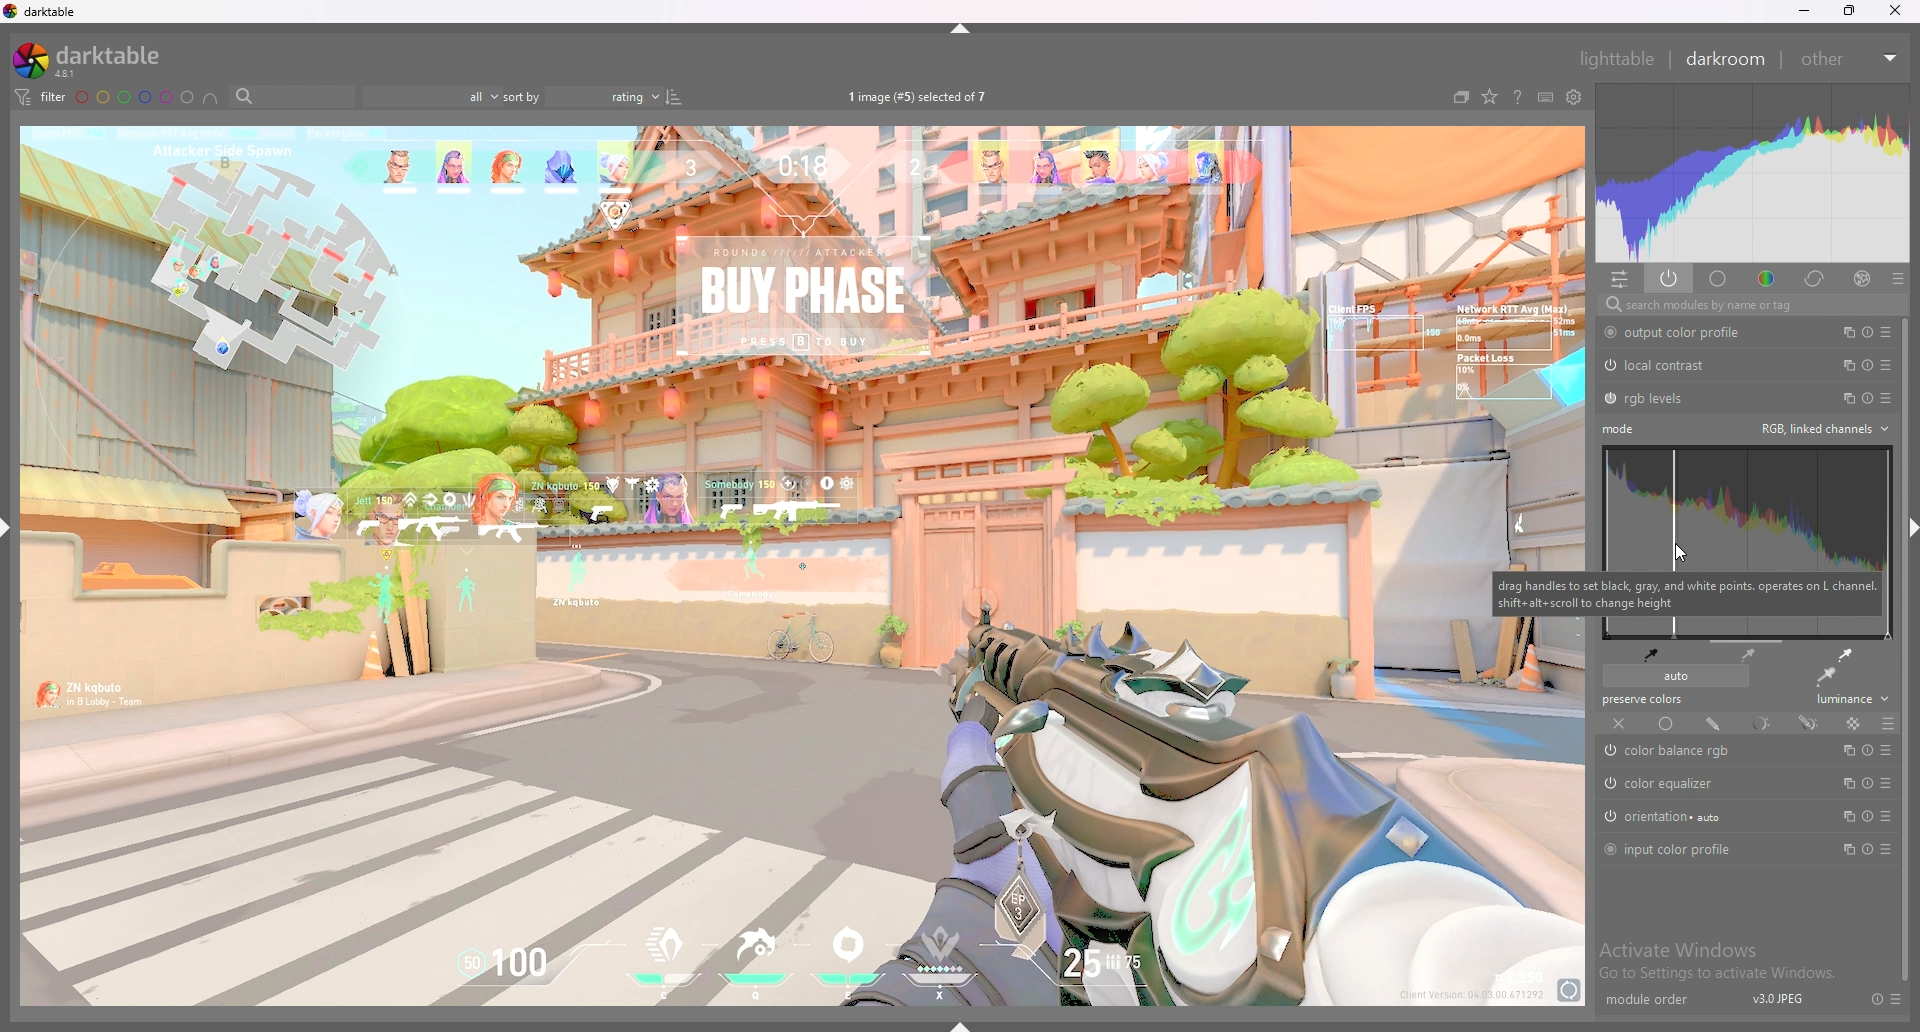  I want to click on quick access panel, so click(1621, 279).